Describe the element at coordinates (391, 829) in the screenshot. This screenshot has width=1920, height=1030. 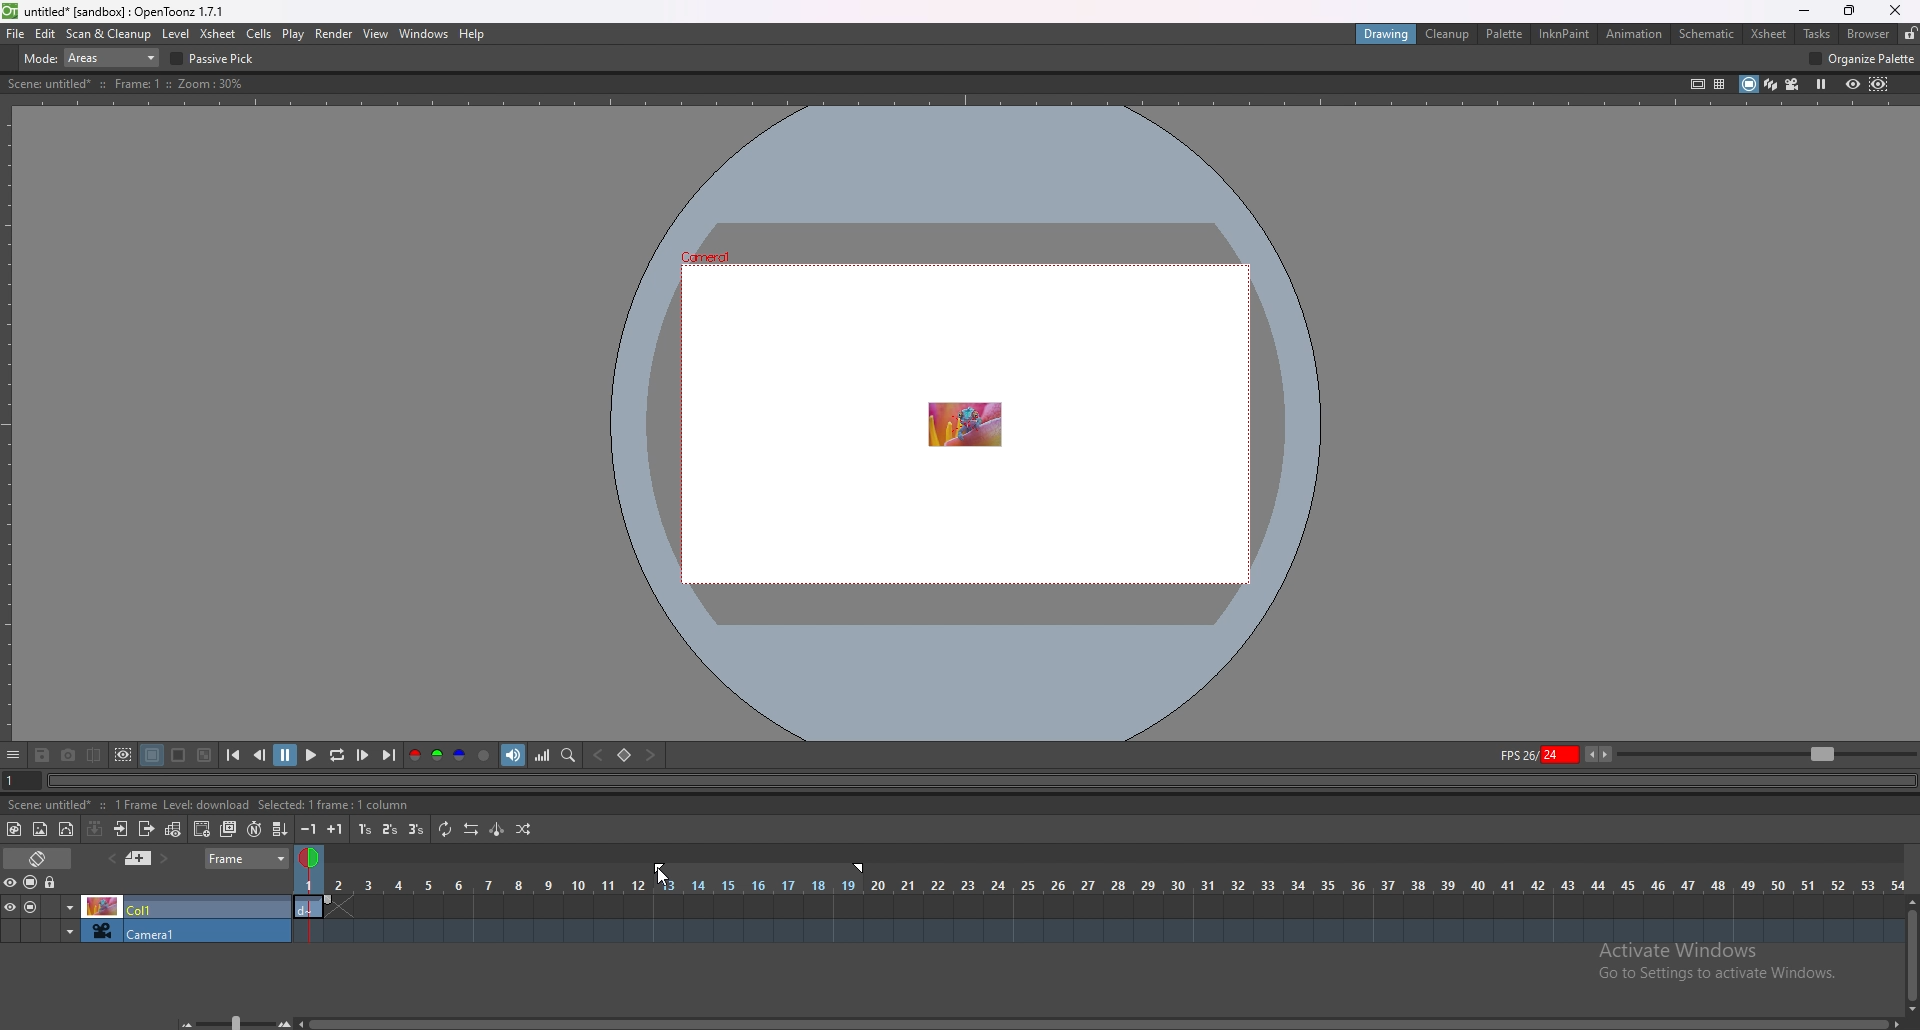
I see `reframe on 2s` at that location.